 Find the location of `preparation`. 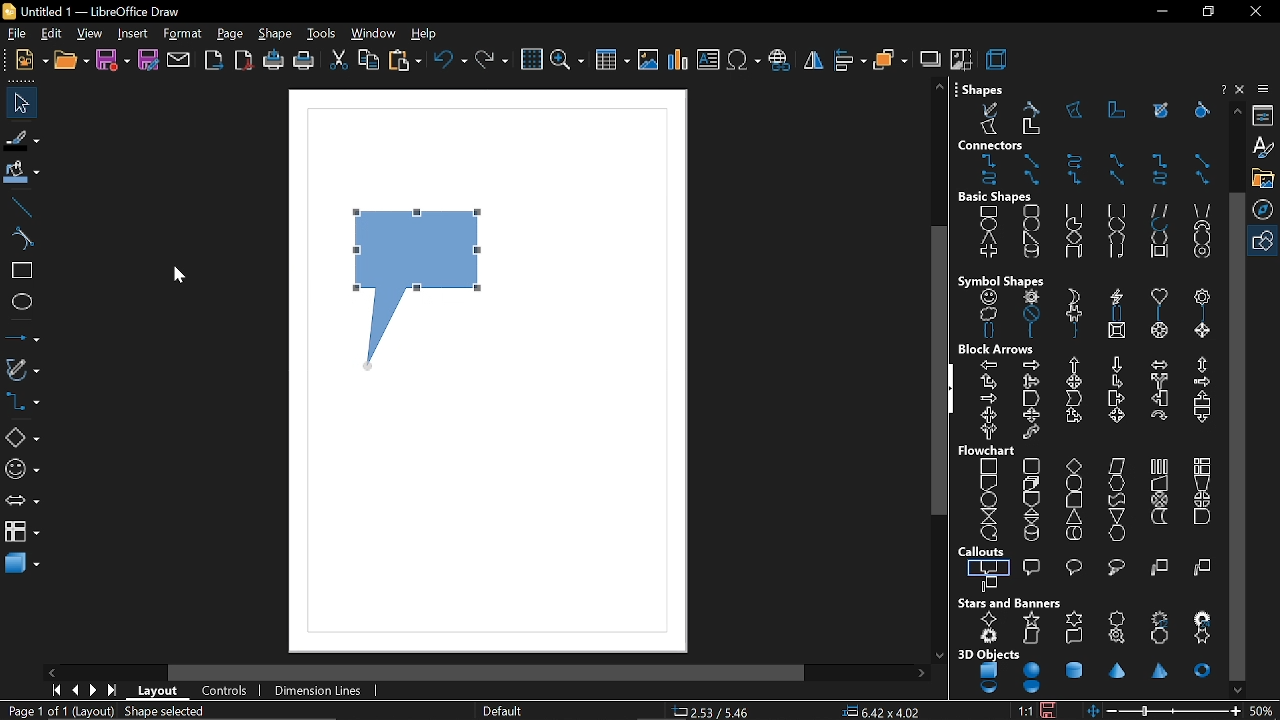

preparation is located at coordinates (1117, 482).